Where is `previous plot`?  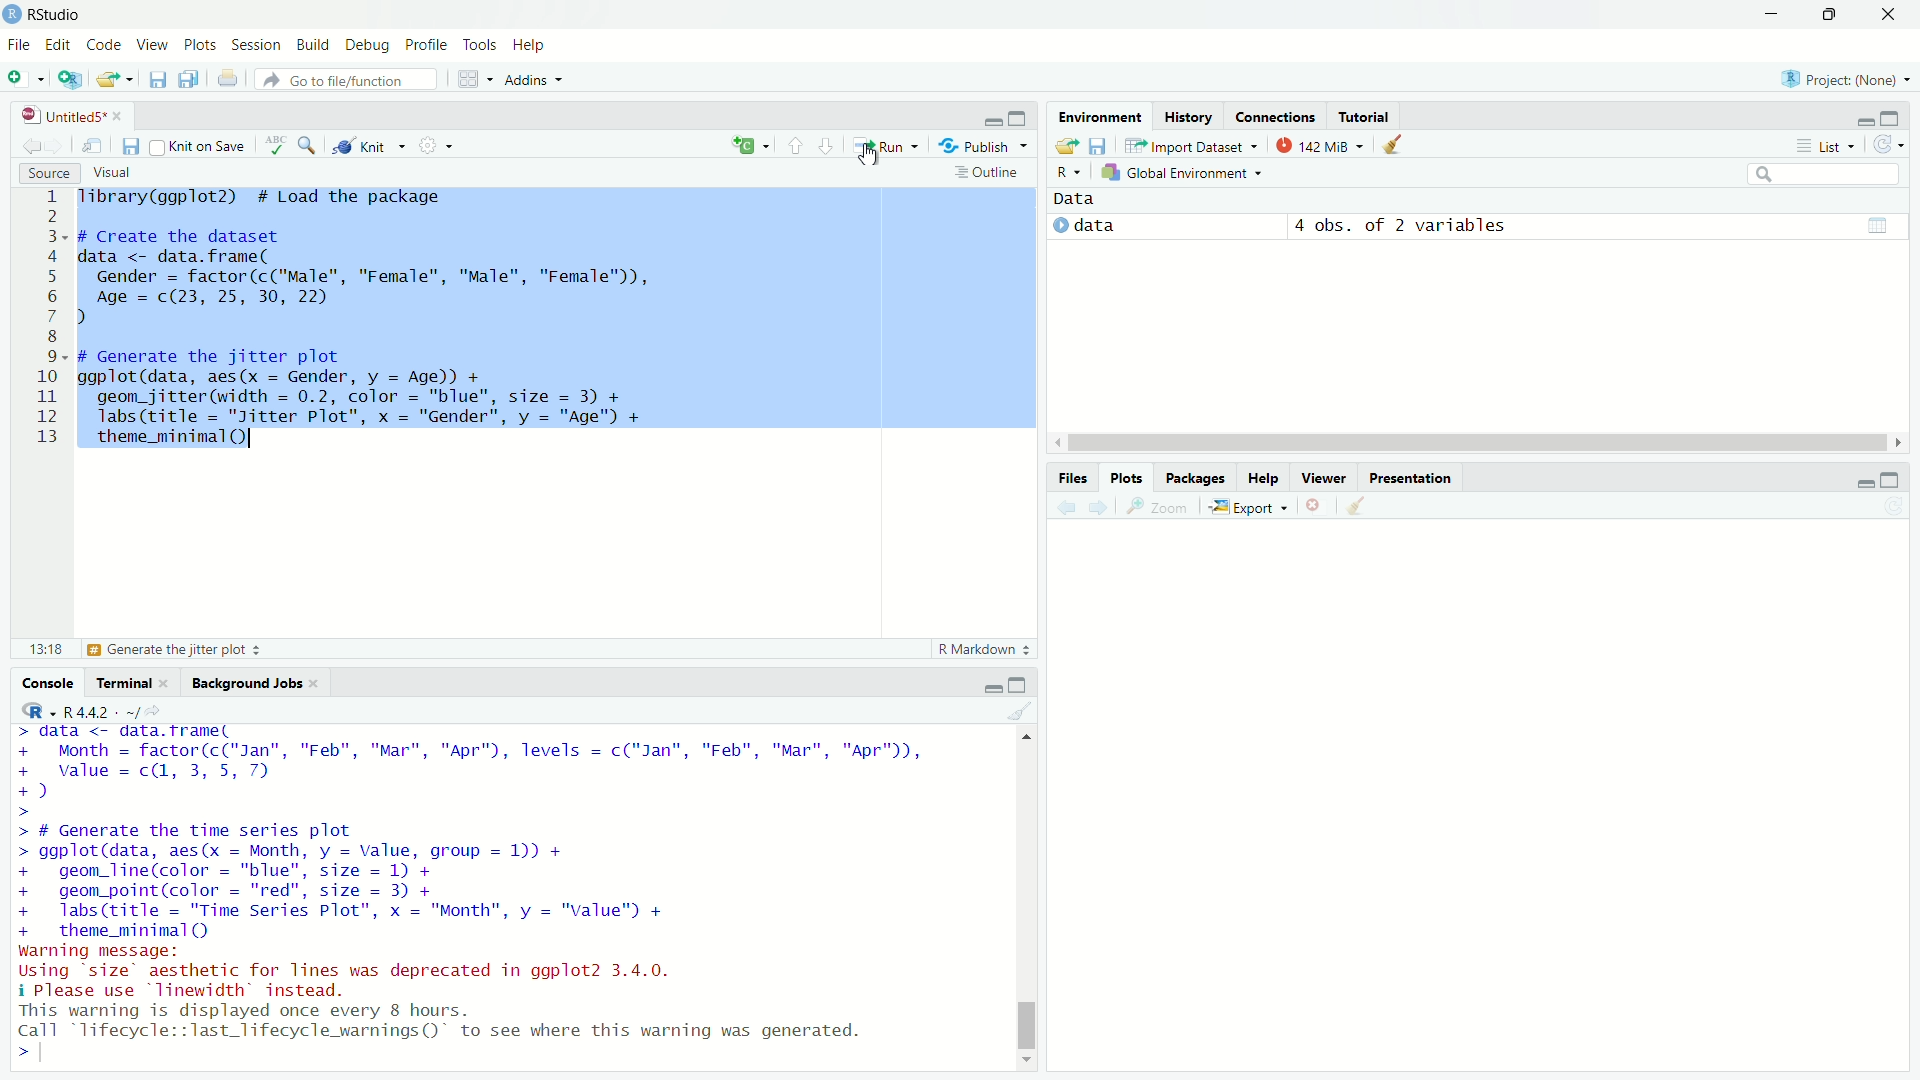
previous plot is located at coordinates (1064, 507).